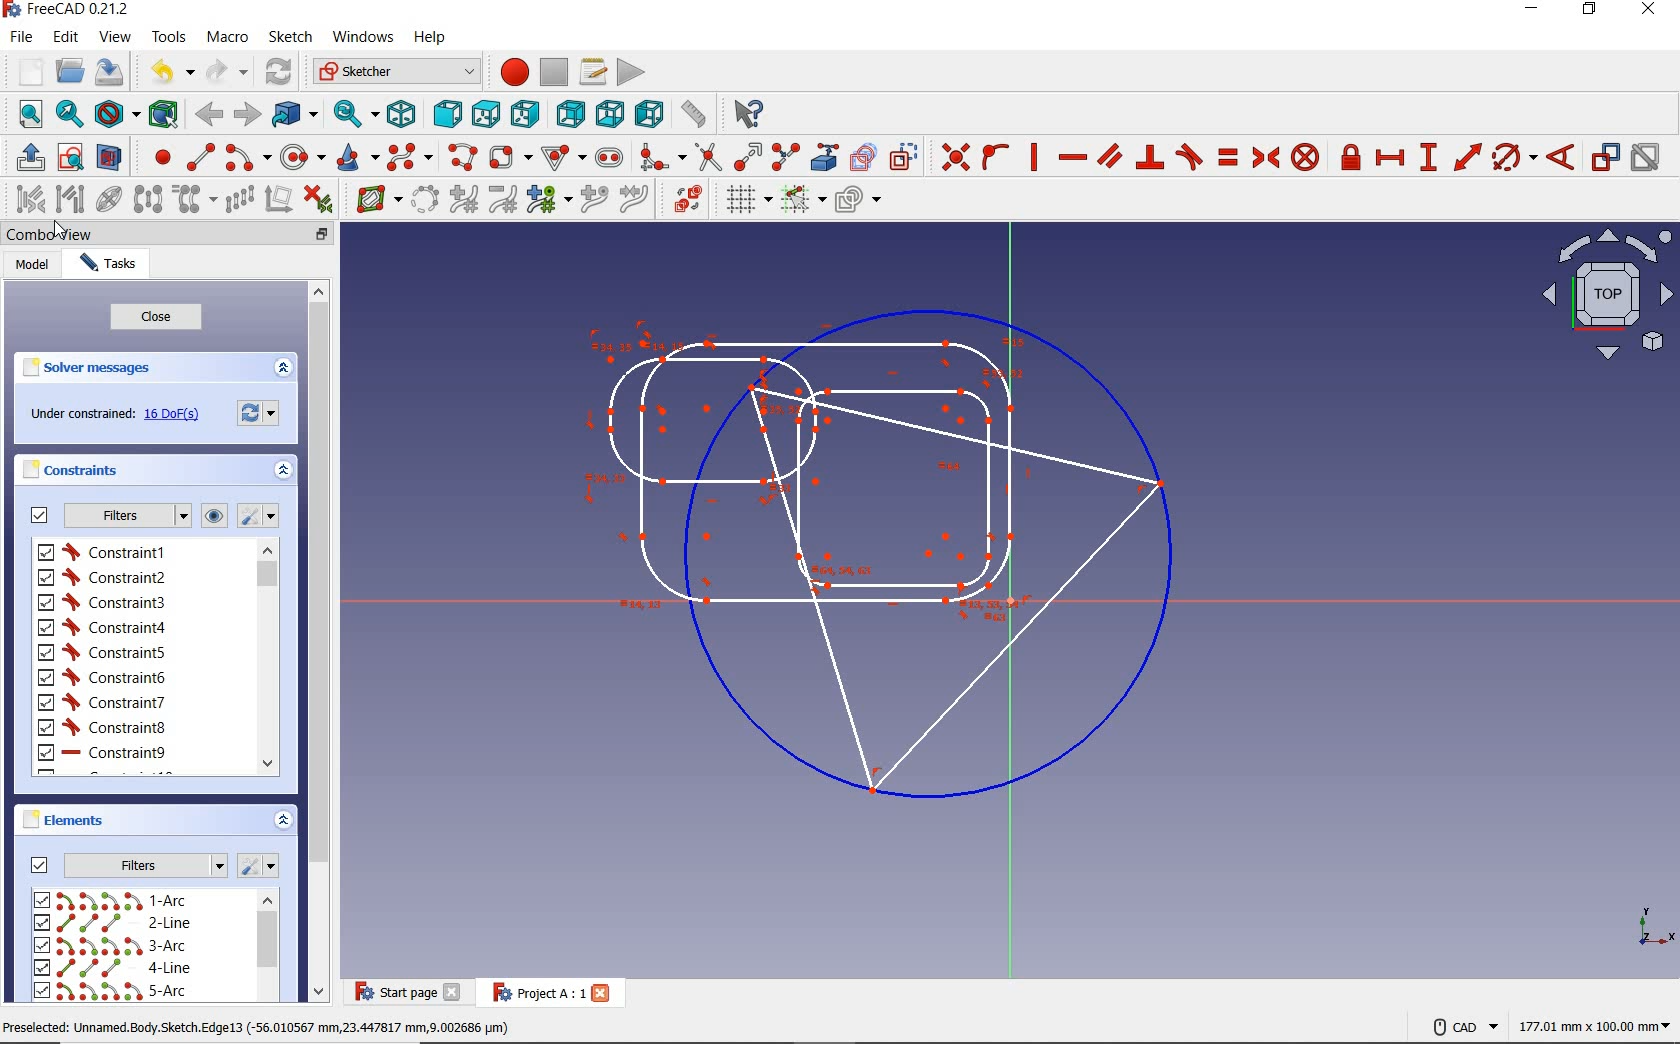  Describe the element at coordinates (24, 37) in the screenshot. I see `file` at that location.